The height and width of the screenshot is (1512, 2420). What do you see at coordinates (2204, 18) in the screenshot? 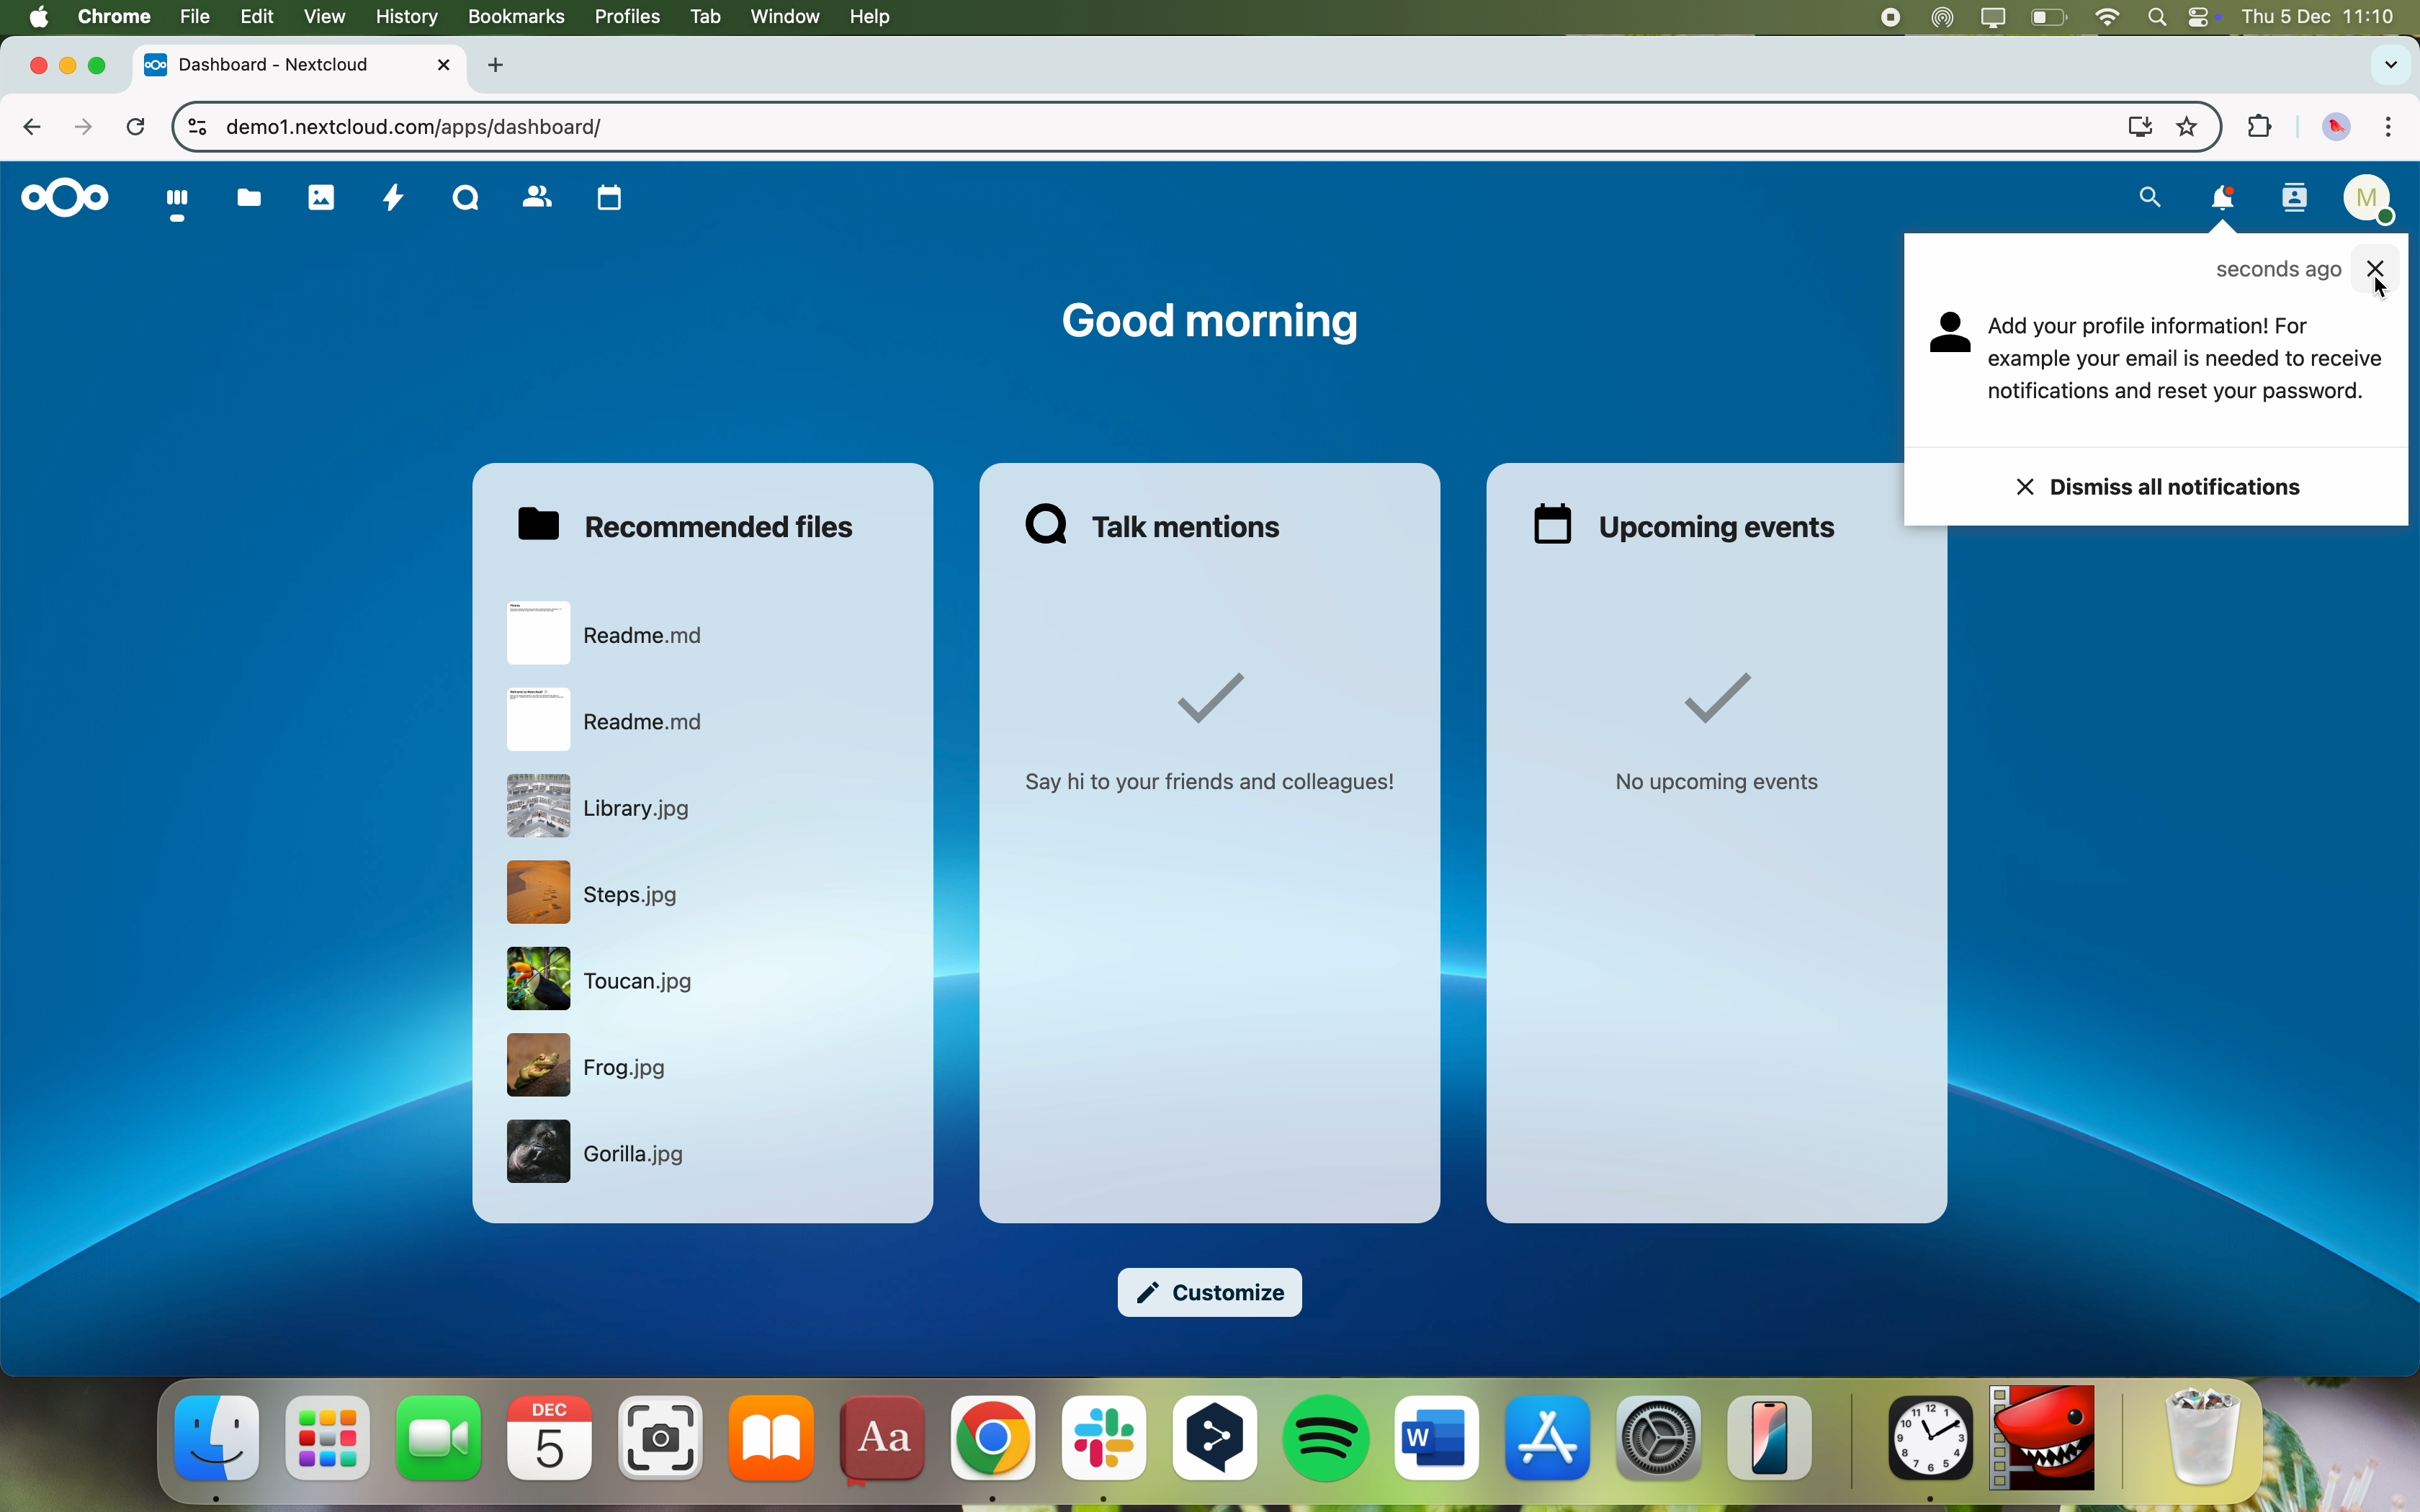
I see `controls` at bounding box center [2204, 18].